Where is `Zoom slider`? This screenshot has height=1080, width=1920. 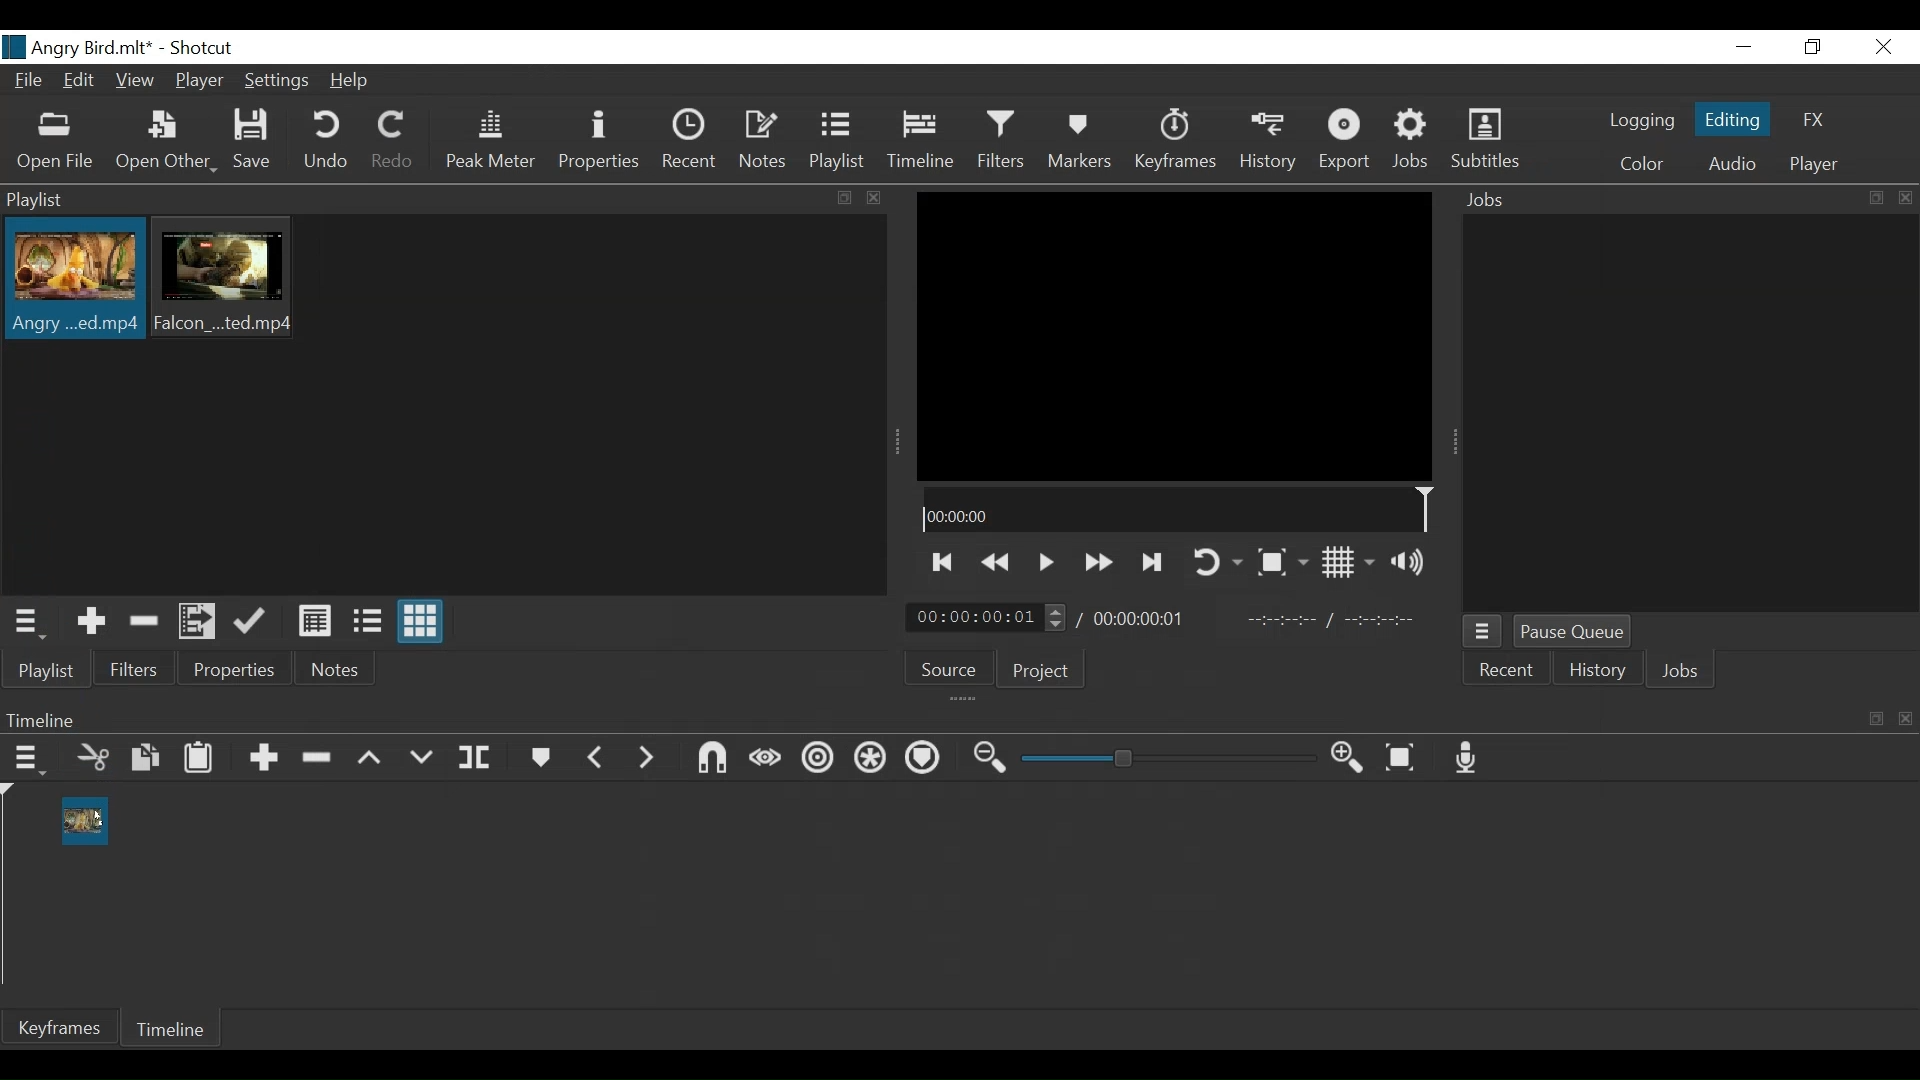
Zoom slider is located at coordinates (1169, 758).